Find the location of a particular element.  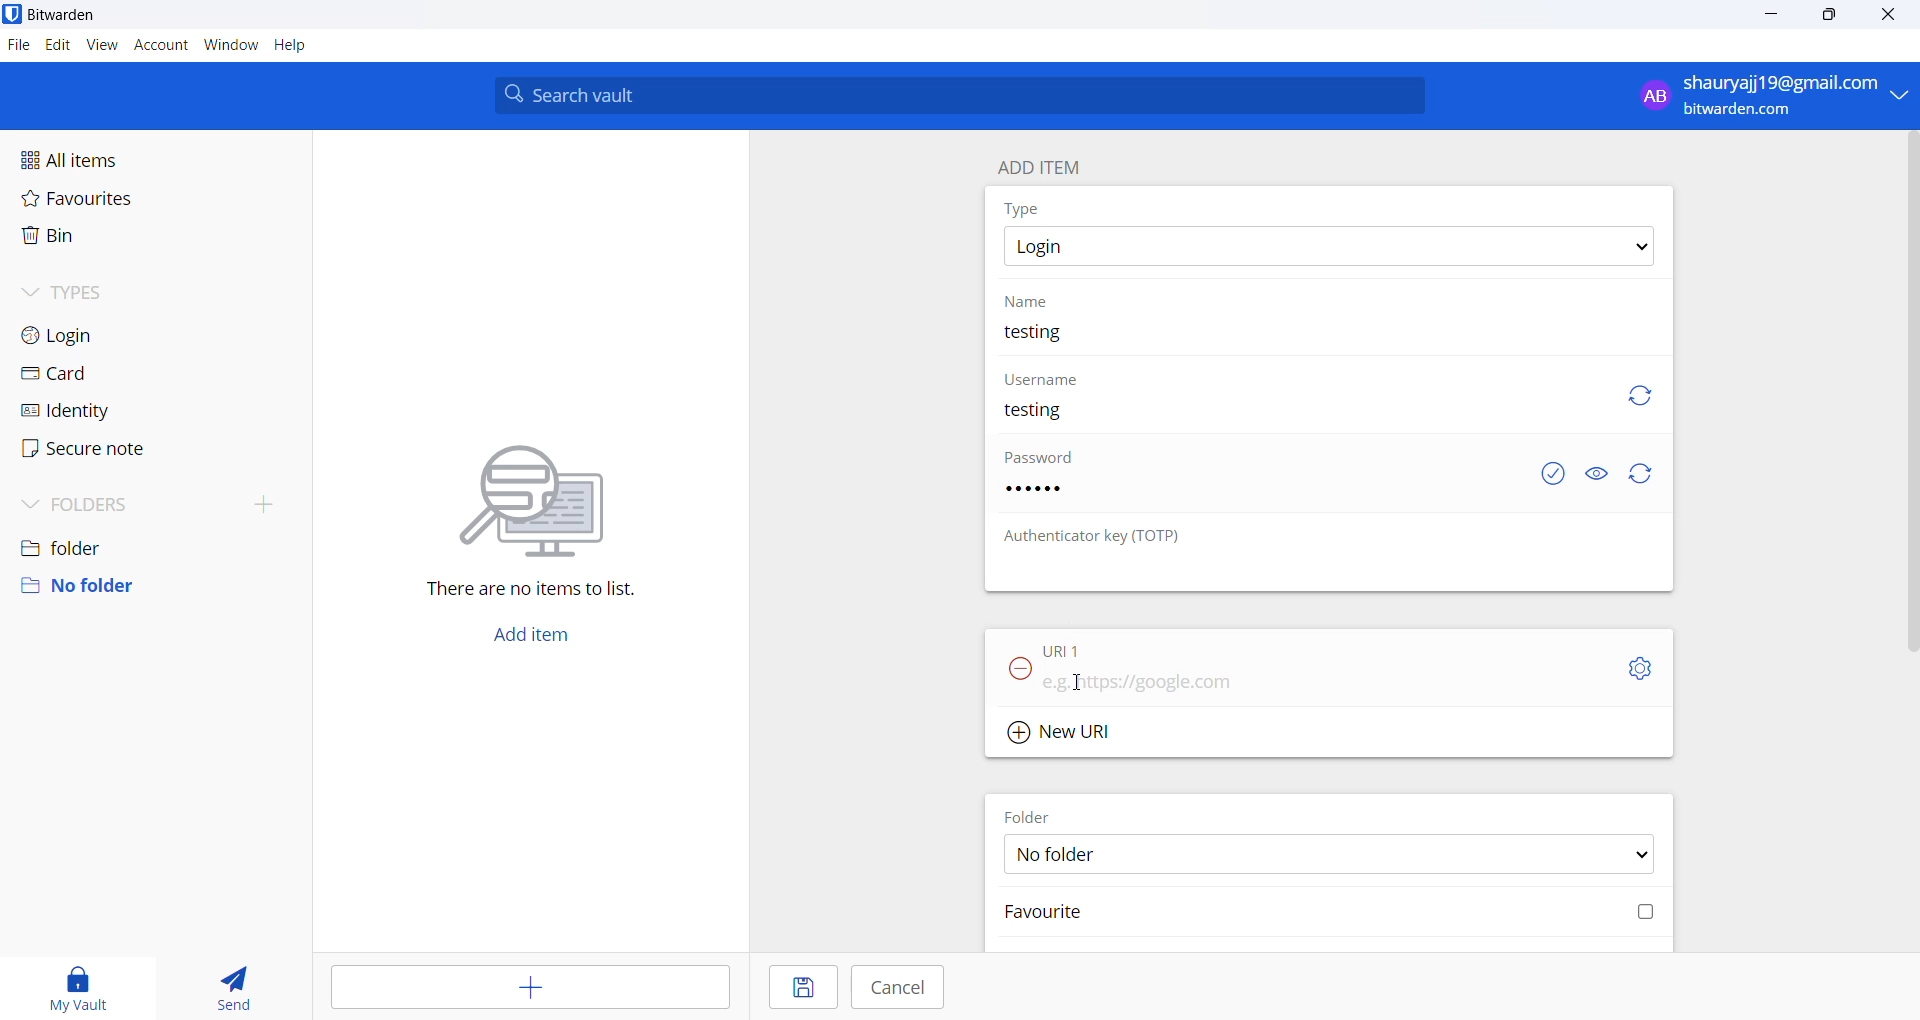

card is located at coordinates (104, 374).